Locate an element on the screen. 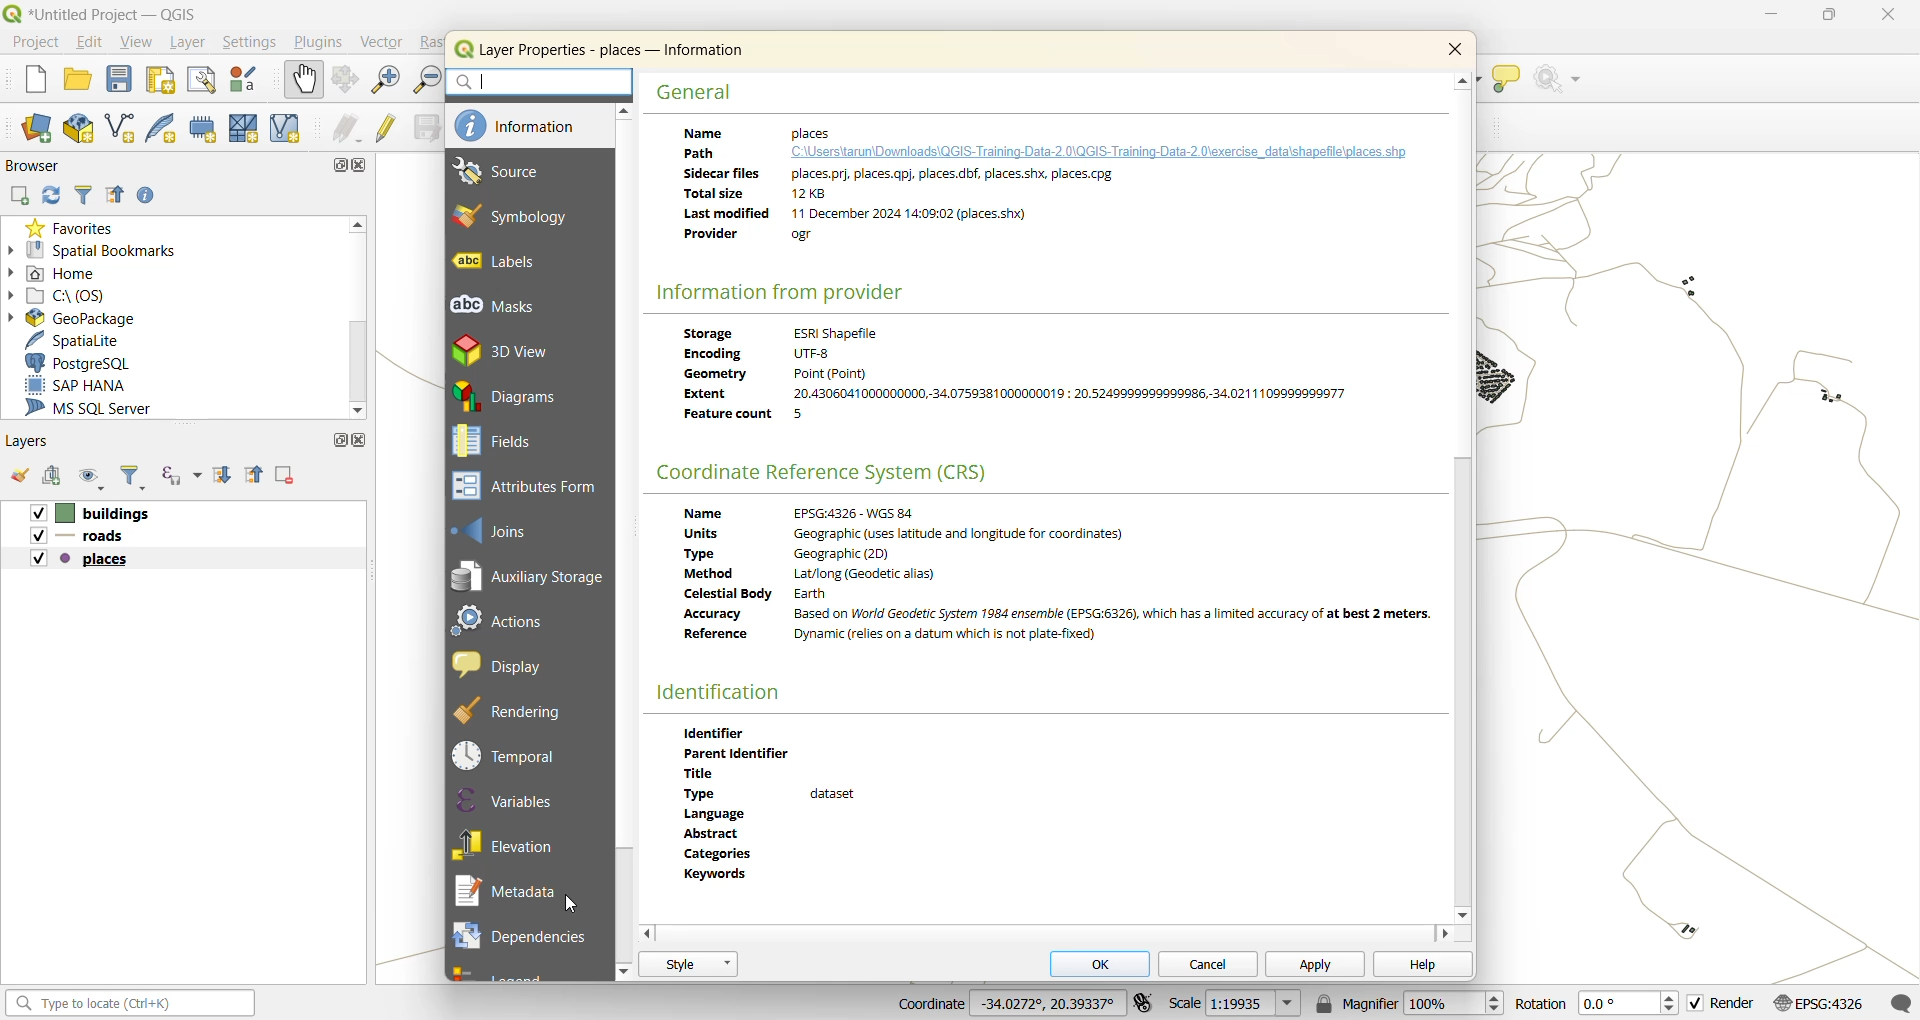  diagrams is located at coordinates (510, 396).